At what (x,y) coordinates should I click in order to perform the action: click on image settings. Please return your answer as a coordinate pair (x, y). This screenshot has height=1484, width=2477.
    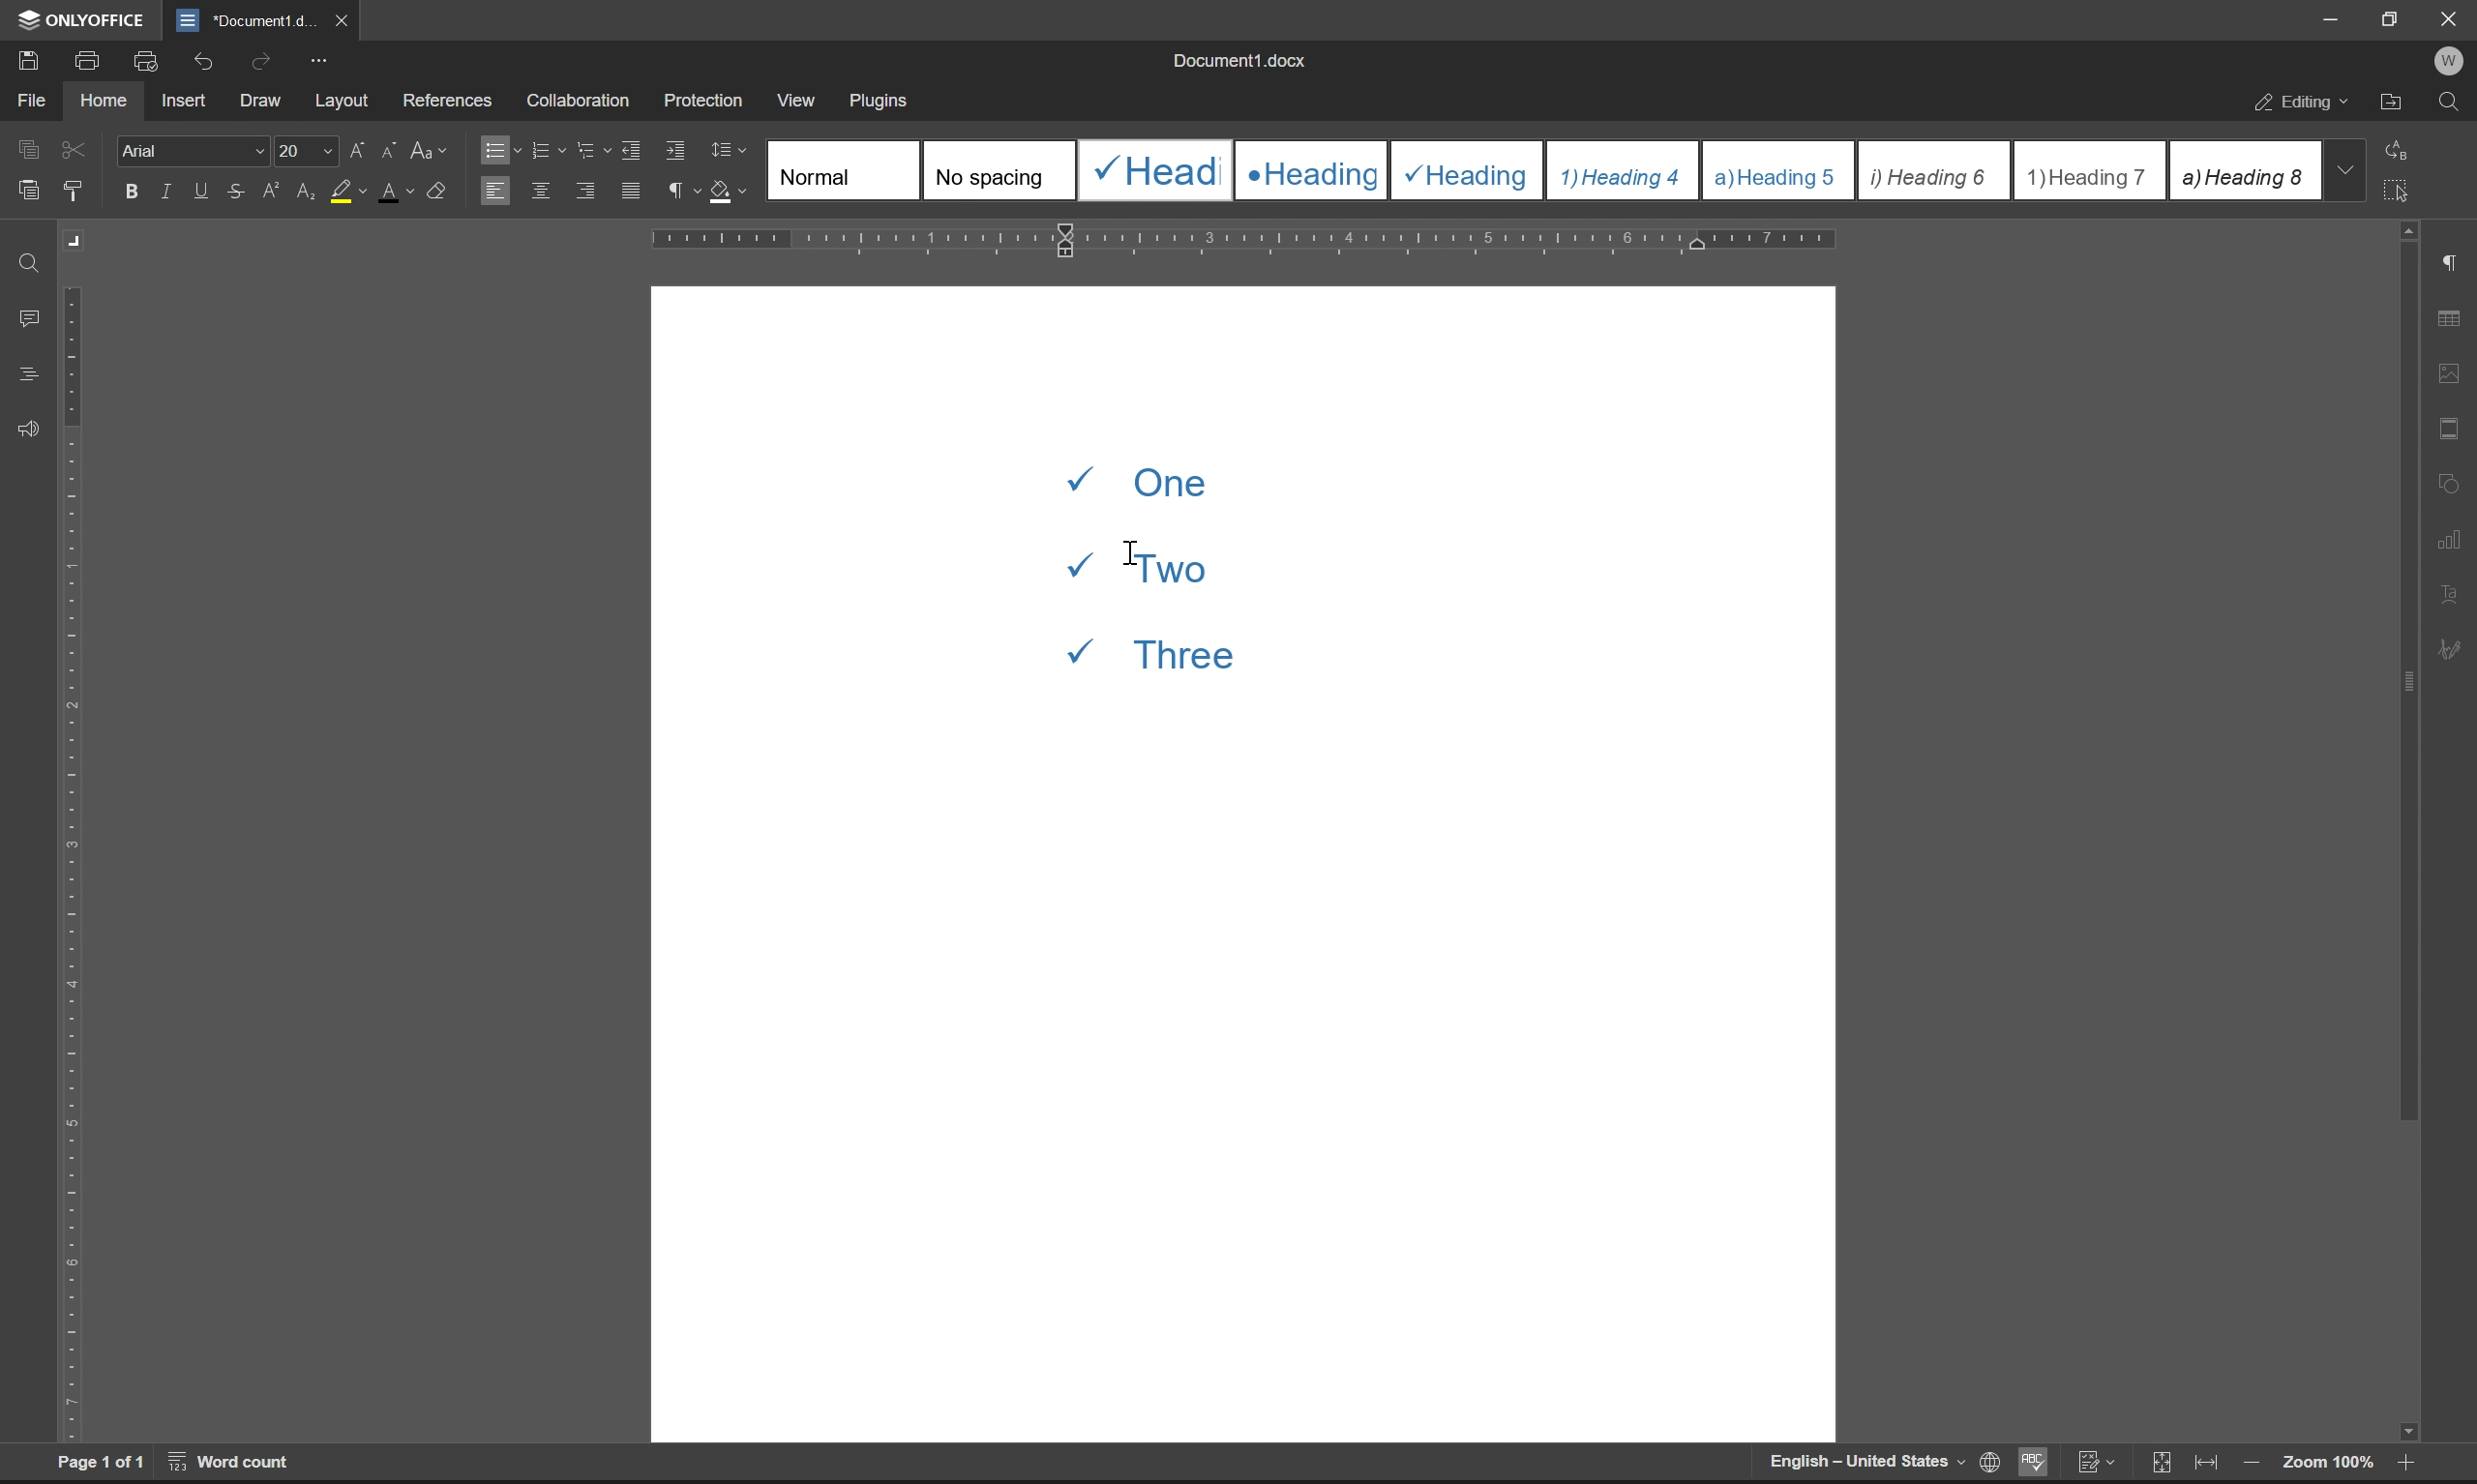
    Looking at the image, I should click on (2448, 368).